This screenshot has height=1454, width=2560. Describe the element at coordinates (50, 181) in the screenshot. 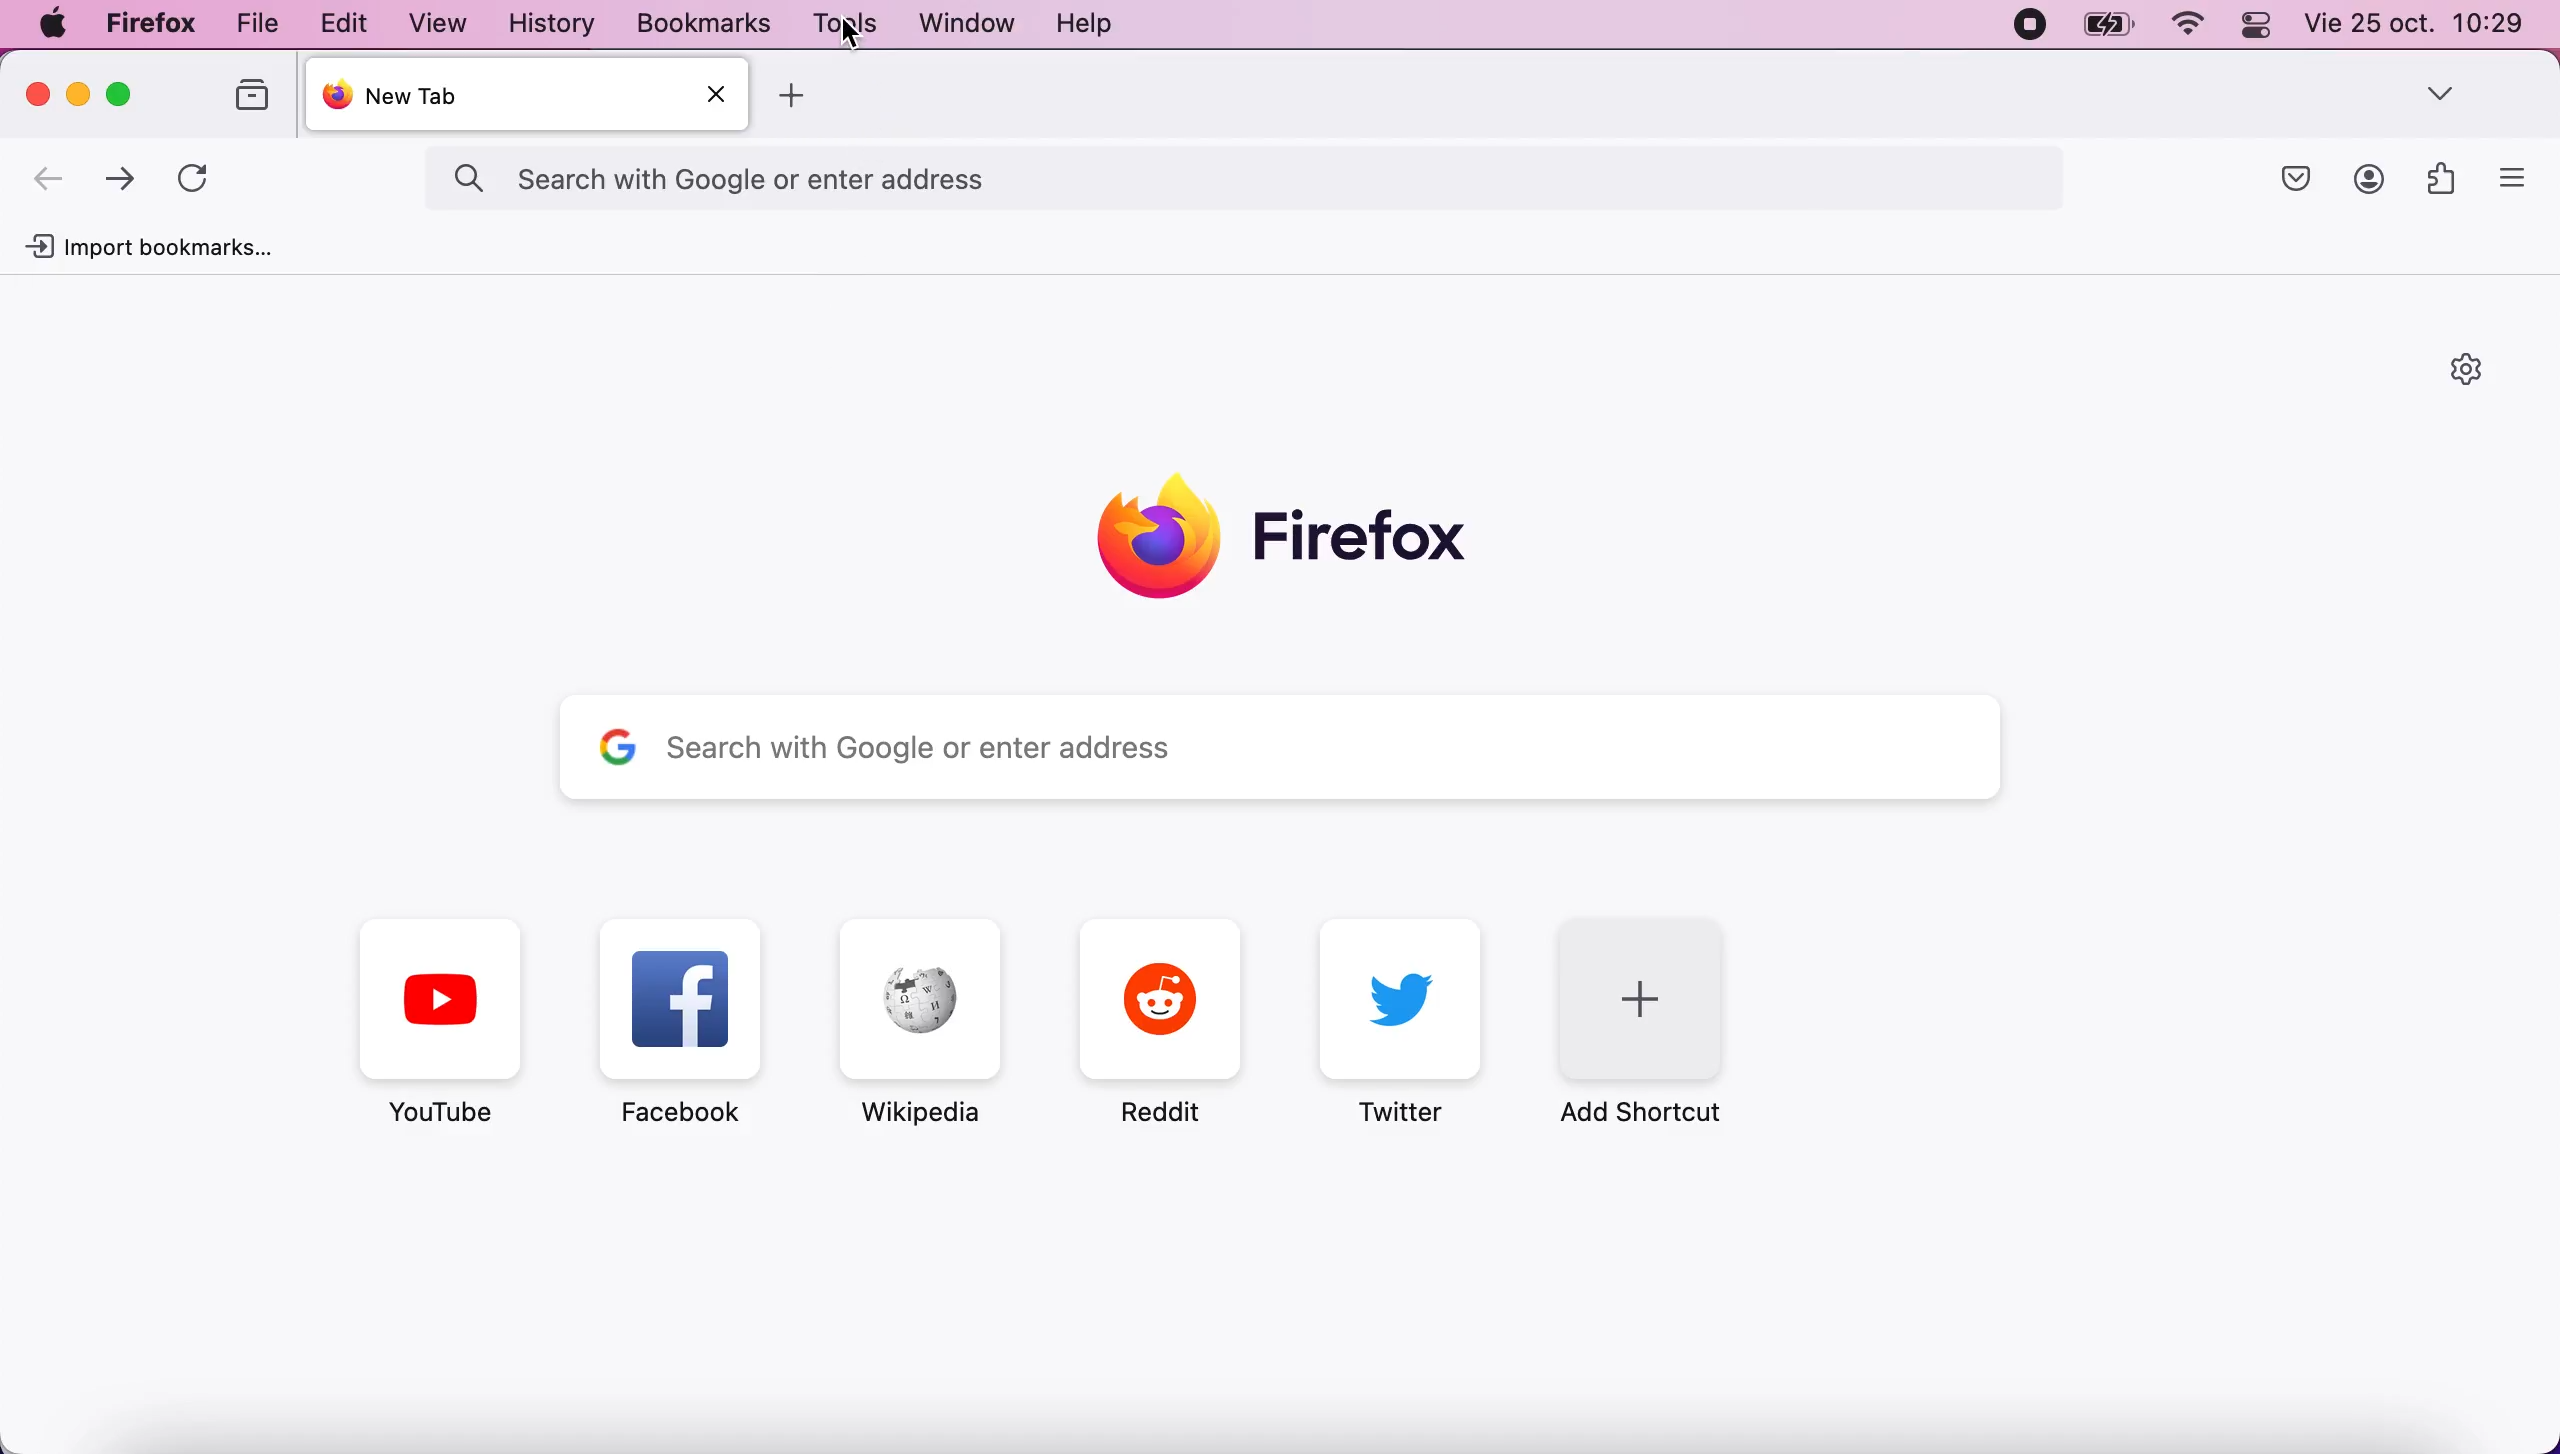

I see `Move backward` at that location.